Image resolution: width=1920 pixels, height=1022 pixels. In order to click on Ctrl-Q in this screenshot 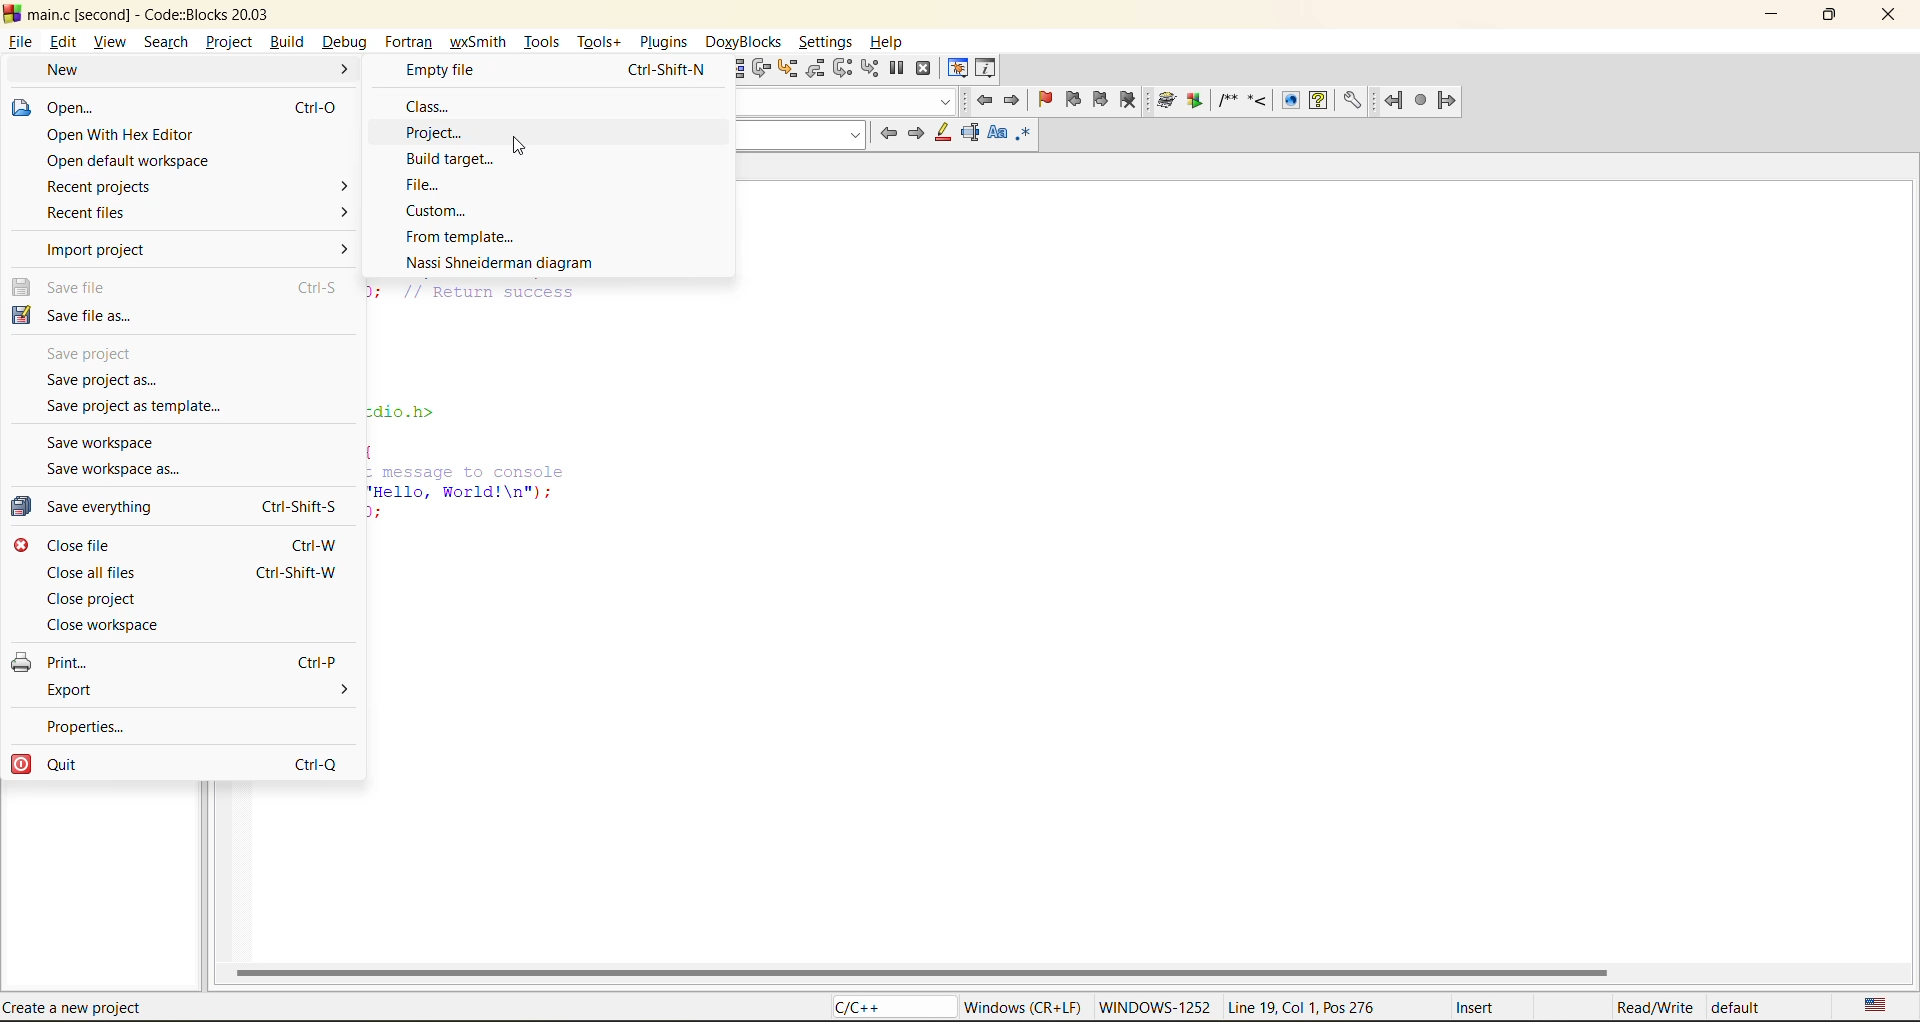, I will do `click(310, 760)`.